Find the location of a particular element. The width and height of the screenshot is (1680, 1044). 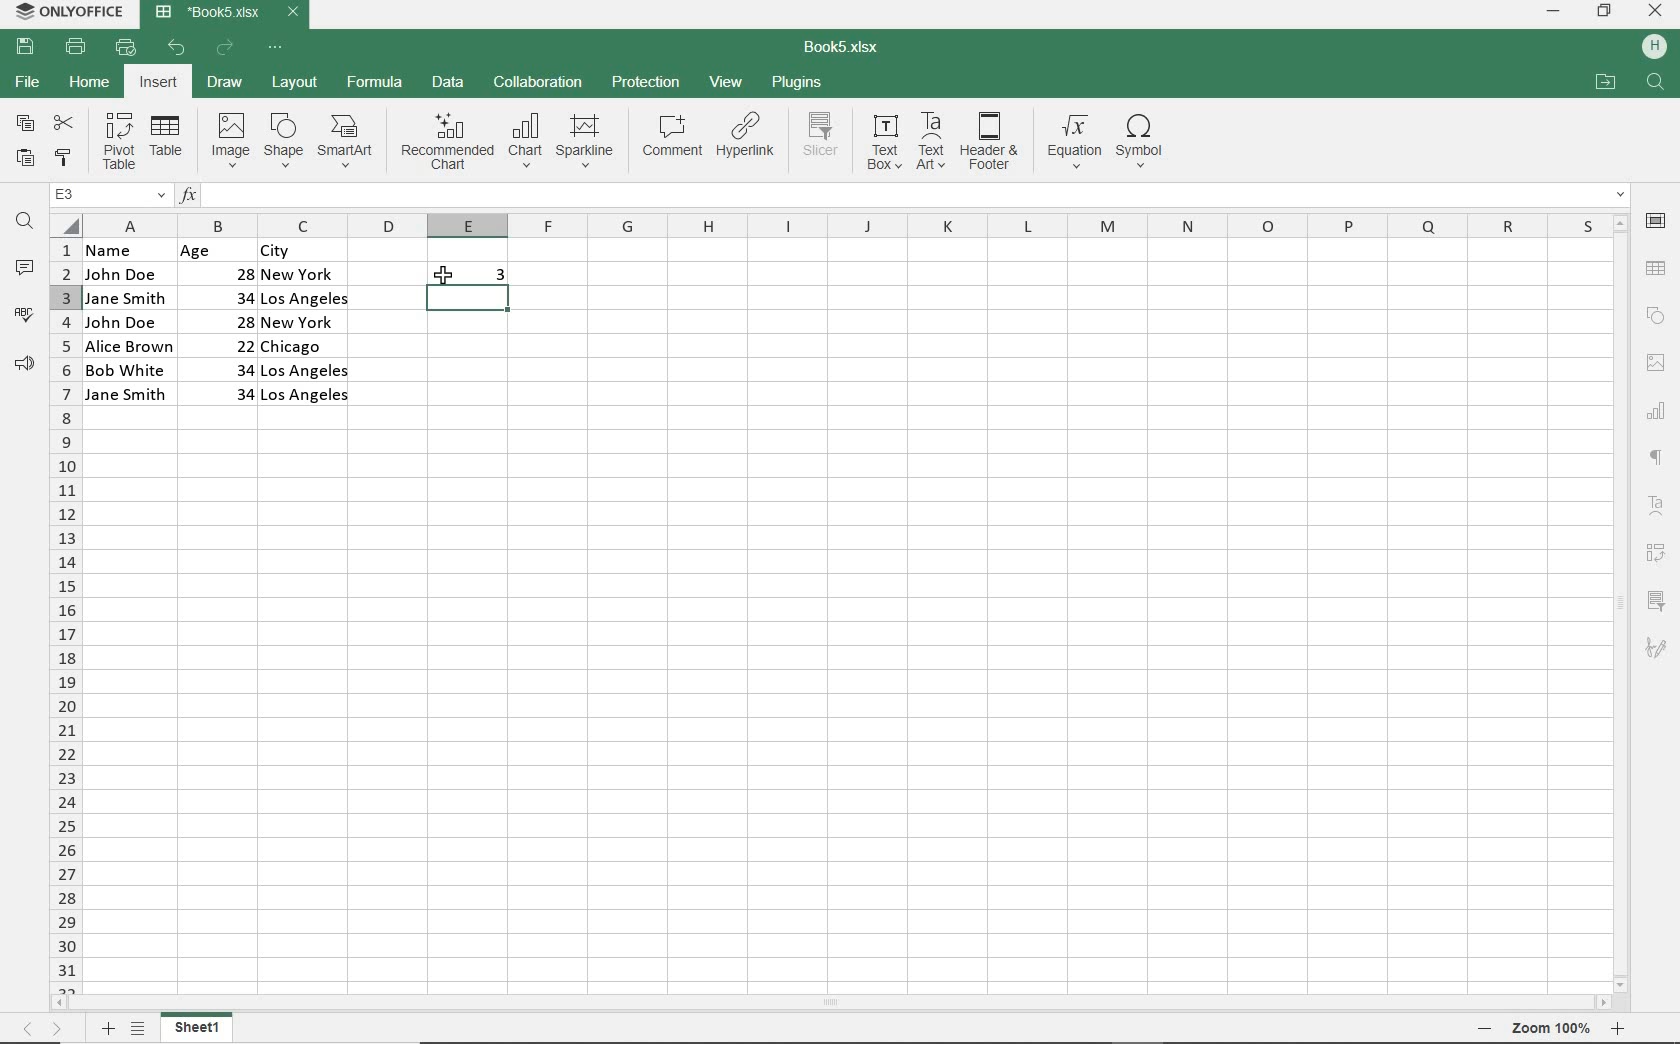

Chicago is located at coordinates (307, 347).